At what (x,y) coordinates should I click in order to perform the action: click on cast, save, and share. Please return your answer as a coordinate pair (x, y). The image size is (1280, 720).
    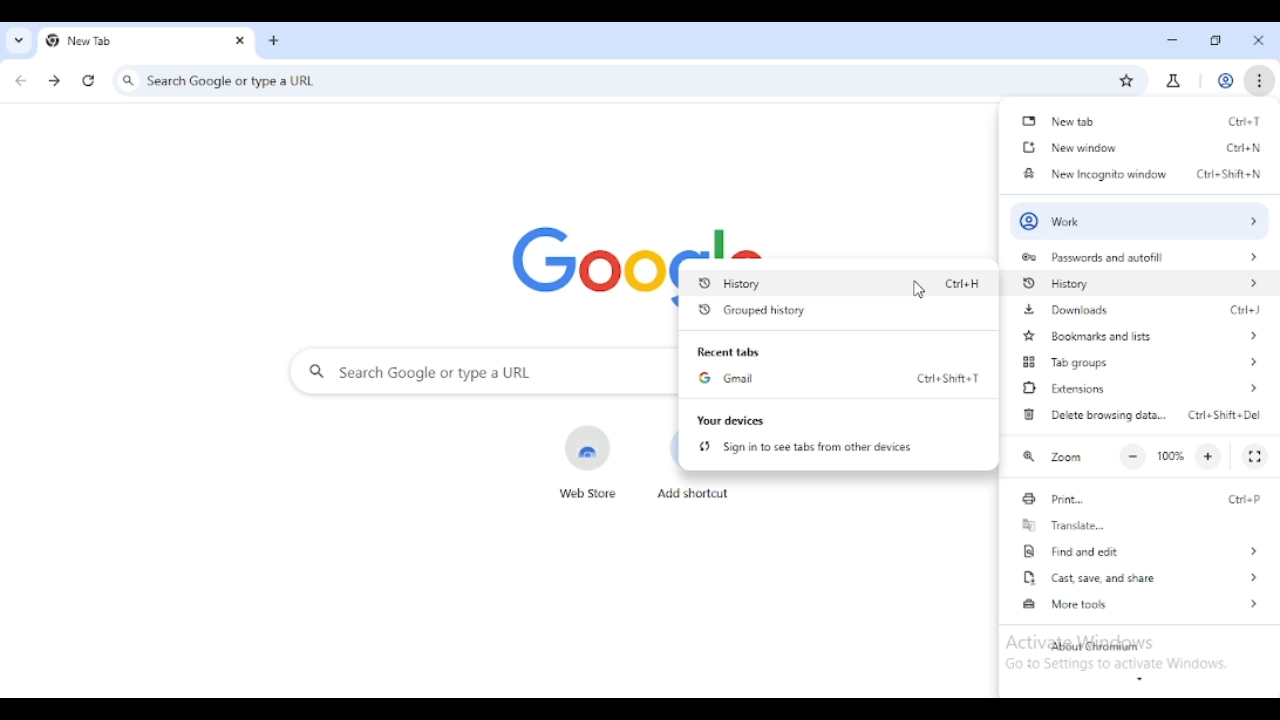
    Looking at the image, I should click on (1138, 577).